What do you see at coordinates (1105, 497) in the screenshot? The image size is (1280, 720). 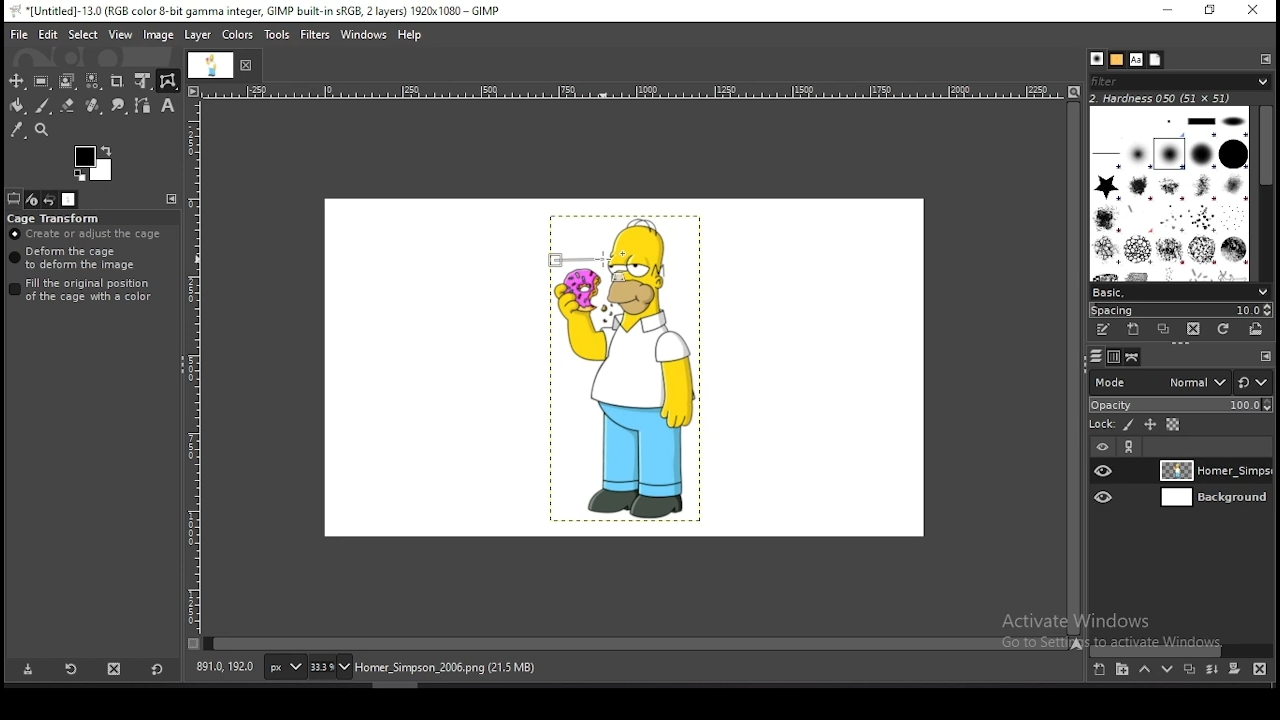 I see `layer visibility on/off` at bounding box center [1105, 497].